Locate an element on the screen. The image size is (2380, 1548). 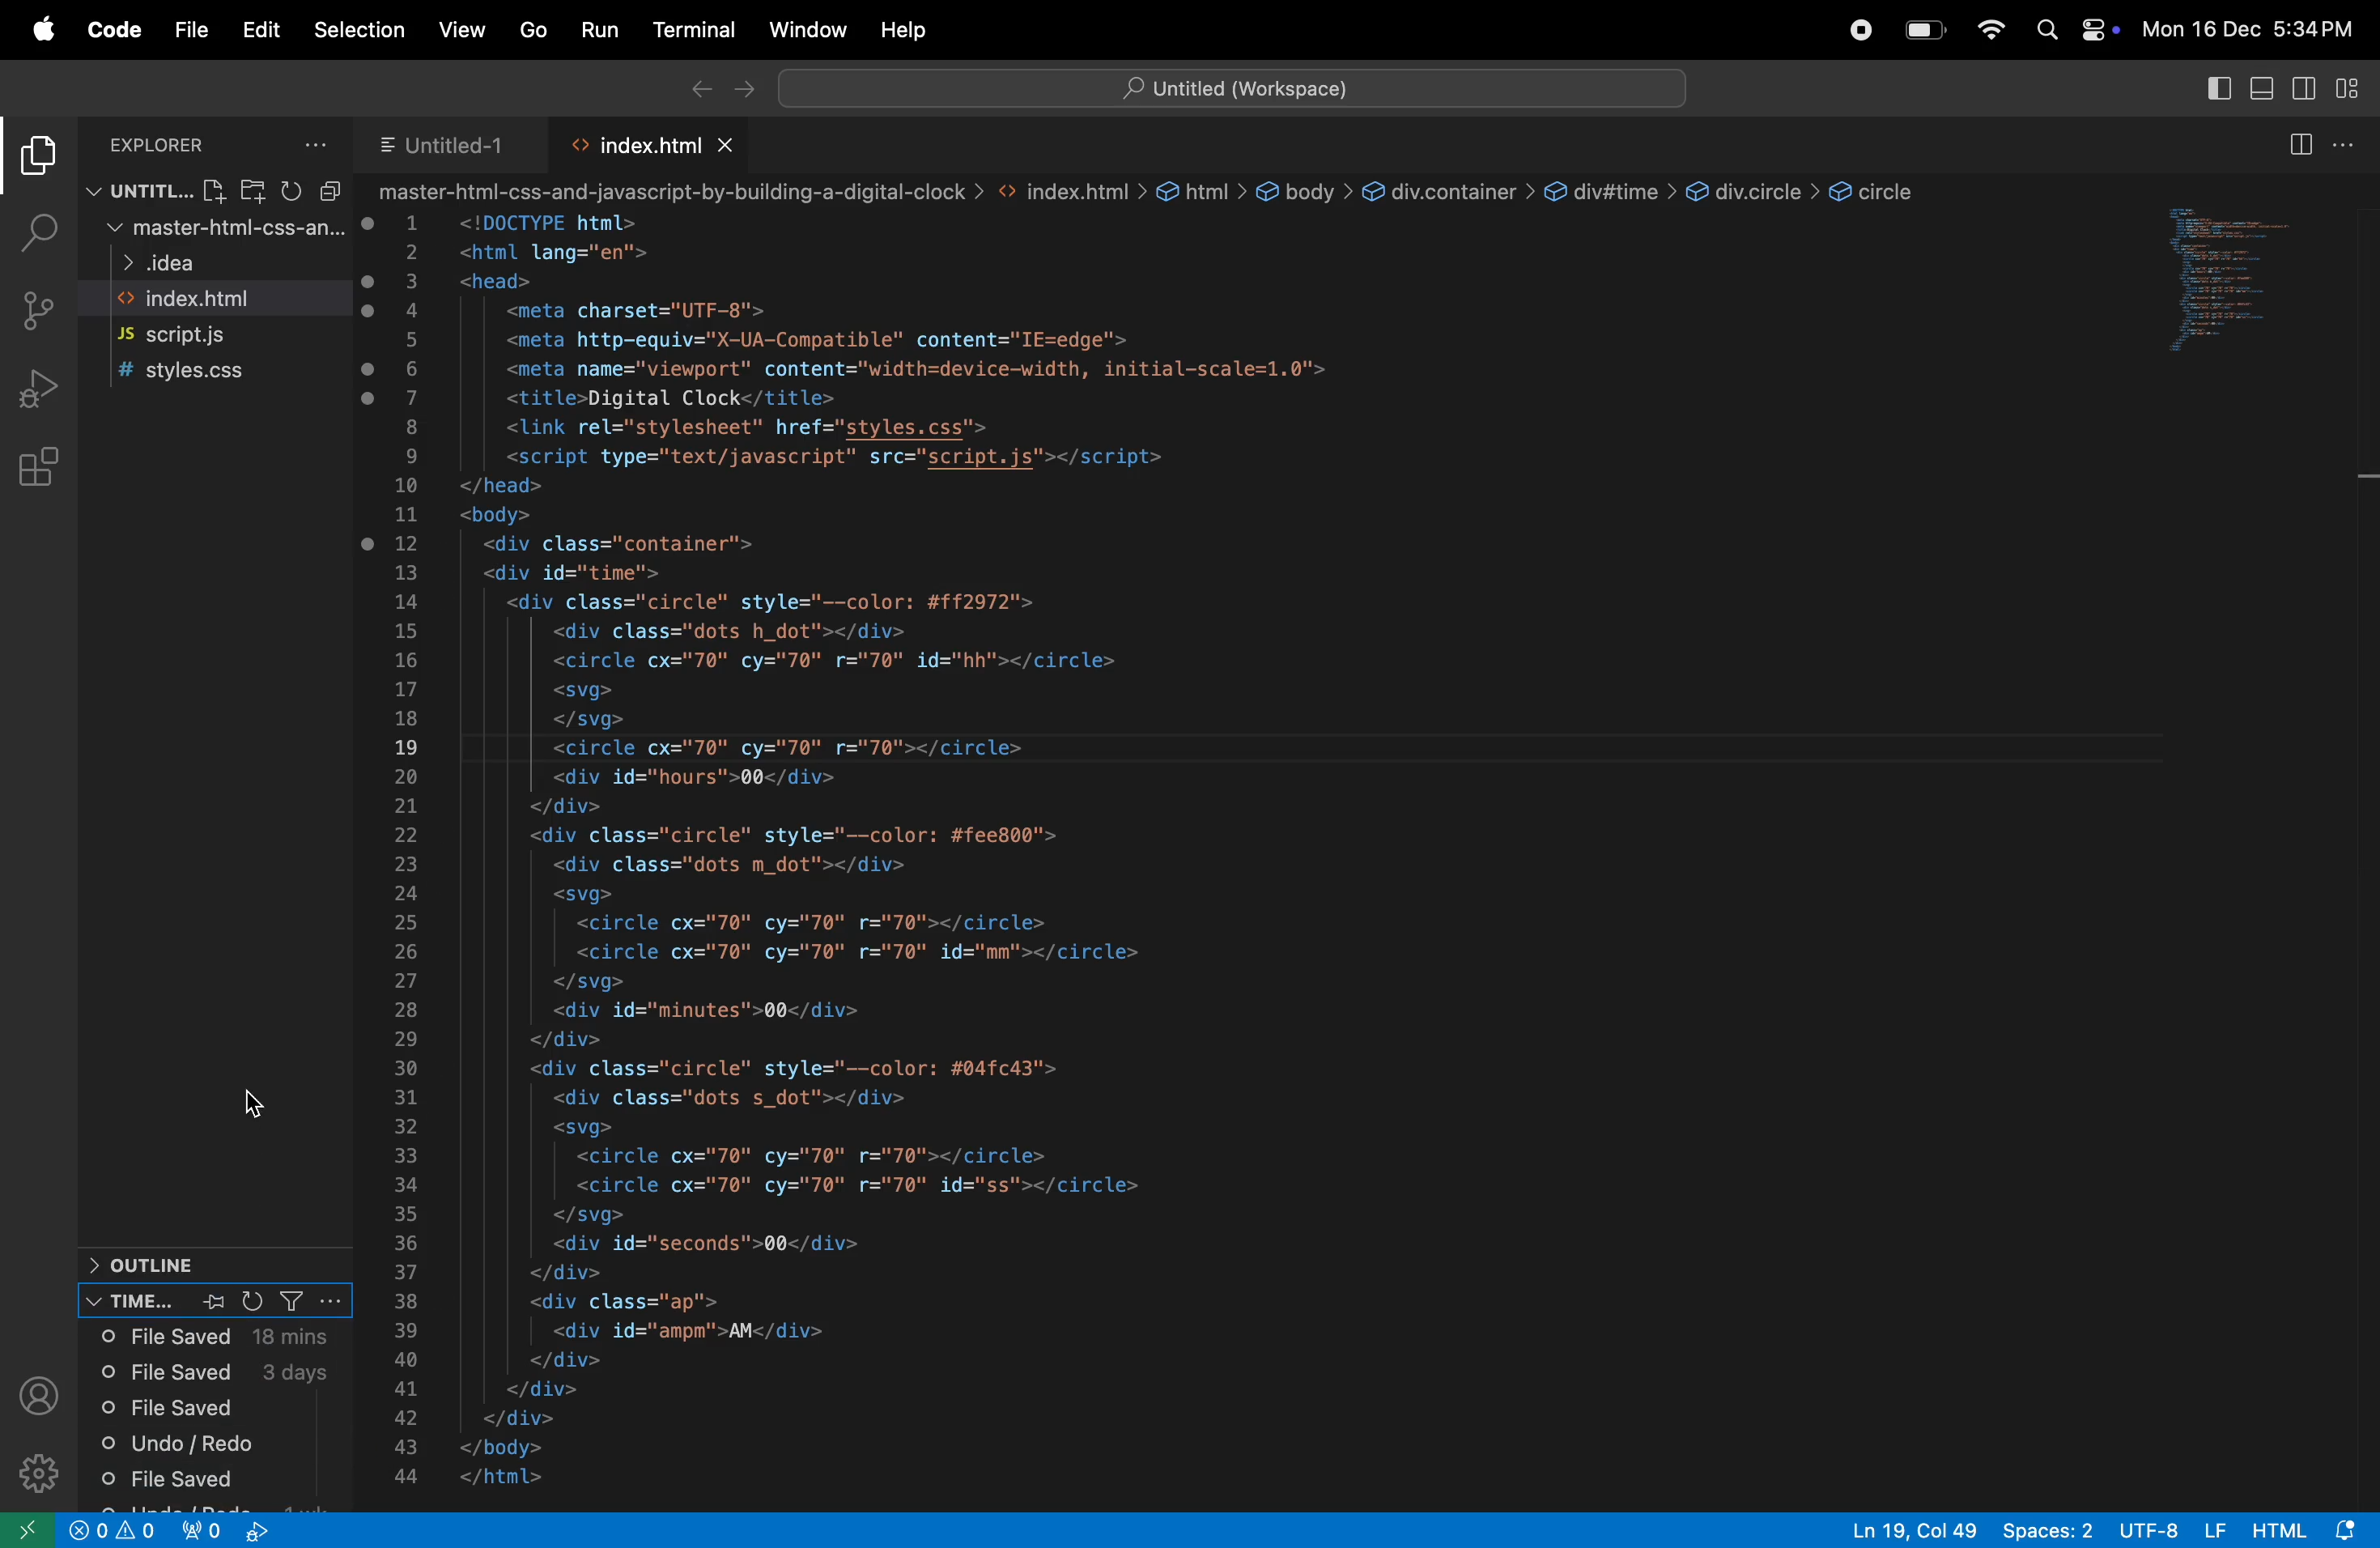
</body> is located at coordinates (511, 1447).